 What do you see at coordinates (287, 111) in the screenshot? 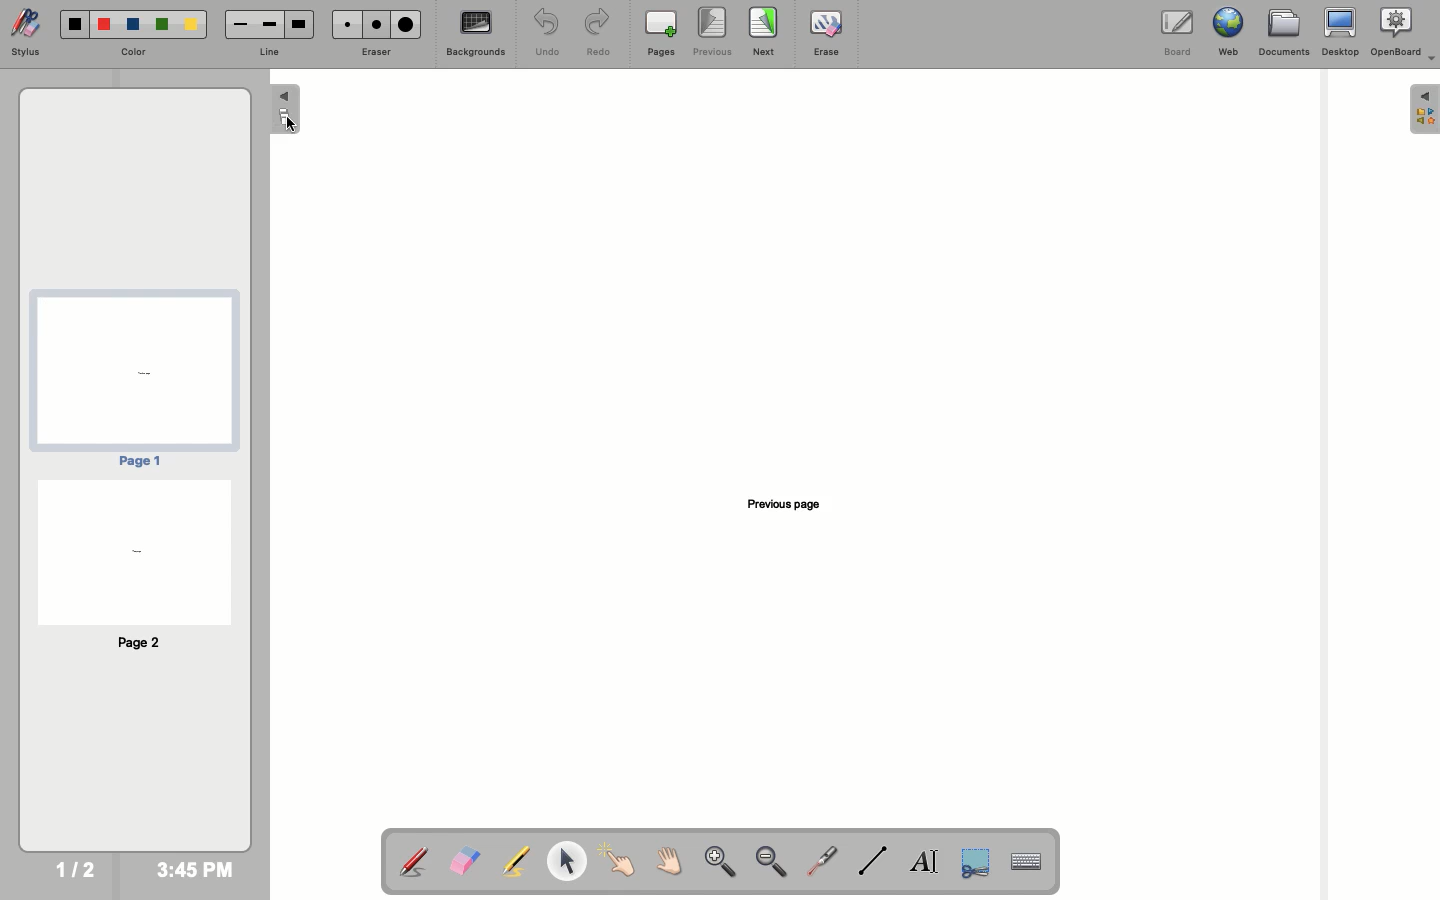
I see `The flatplan (left panel)` at bounding box center [287, 111].